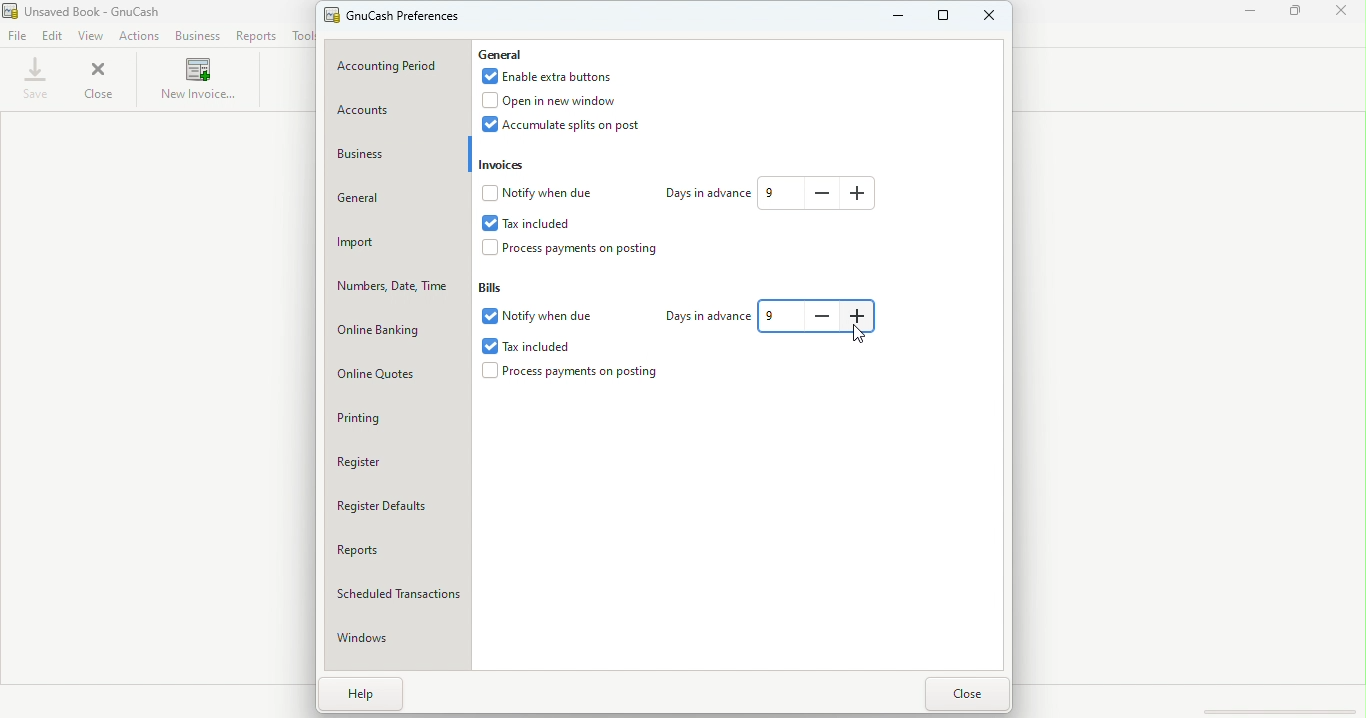 The width and height of the screenshot is (1366, 718). What do you see at coordinates (821, 193) in the screenshot?
I see `Decrease` at bounding box center [821, 193].